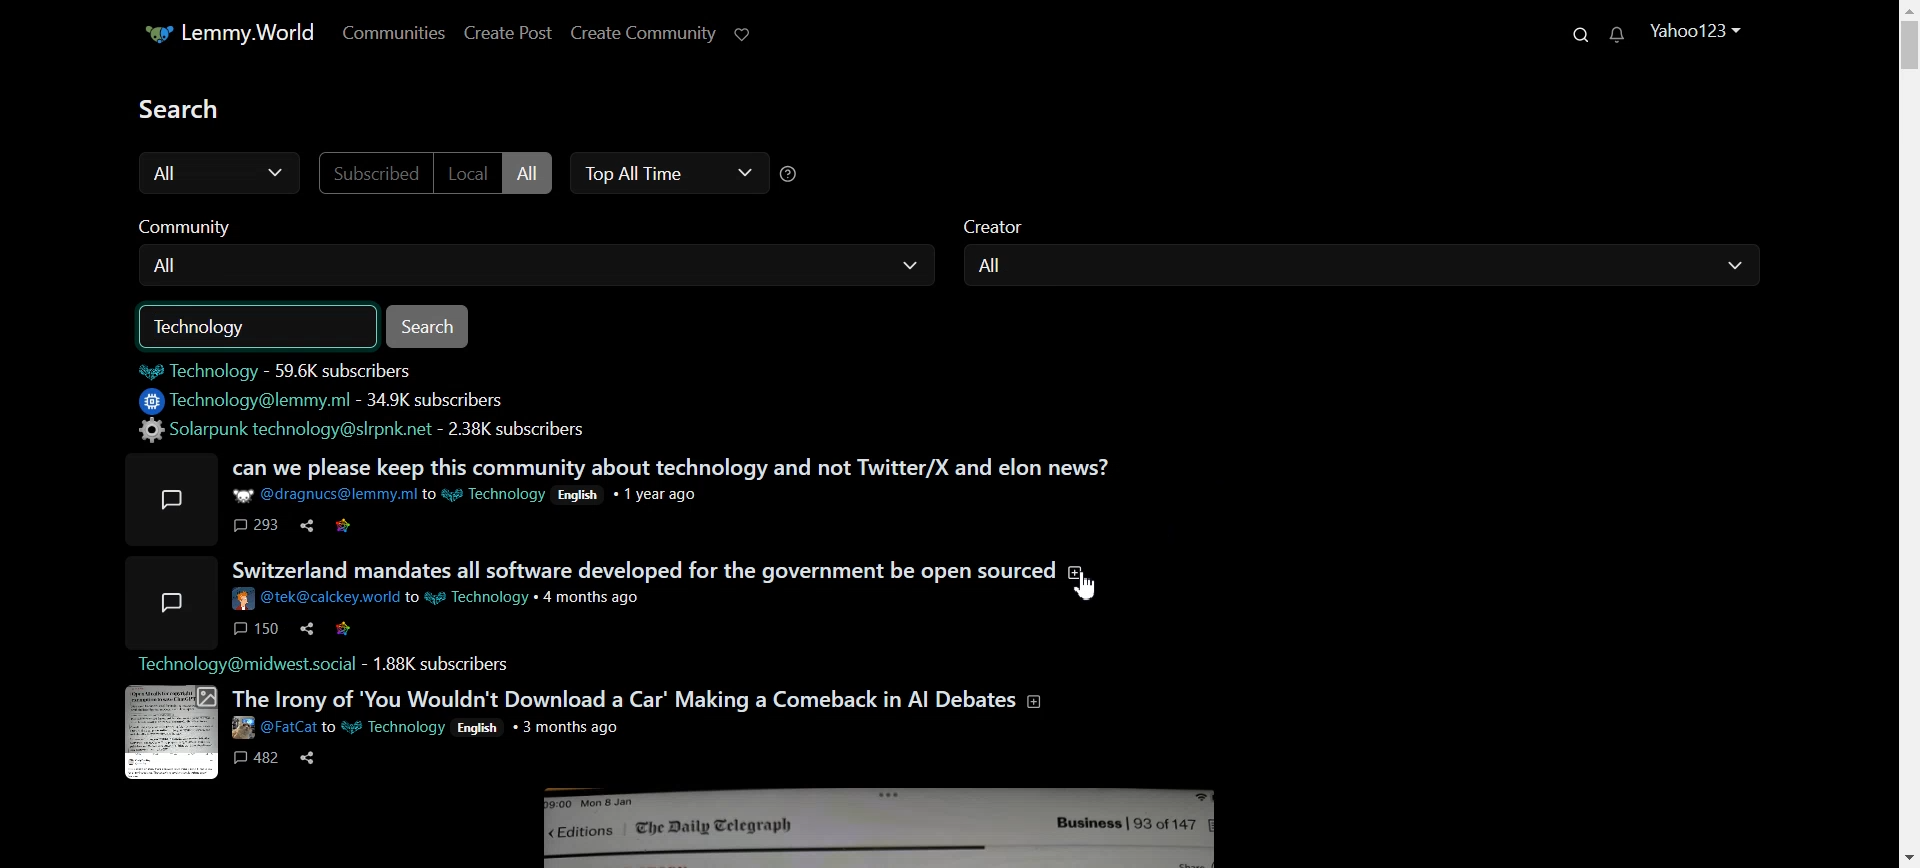 This screenshot has height=868, width=1920. I want to click on share, so click(308, 629).